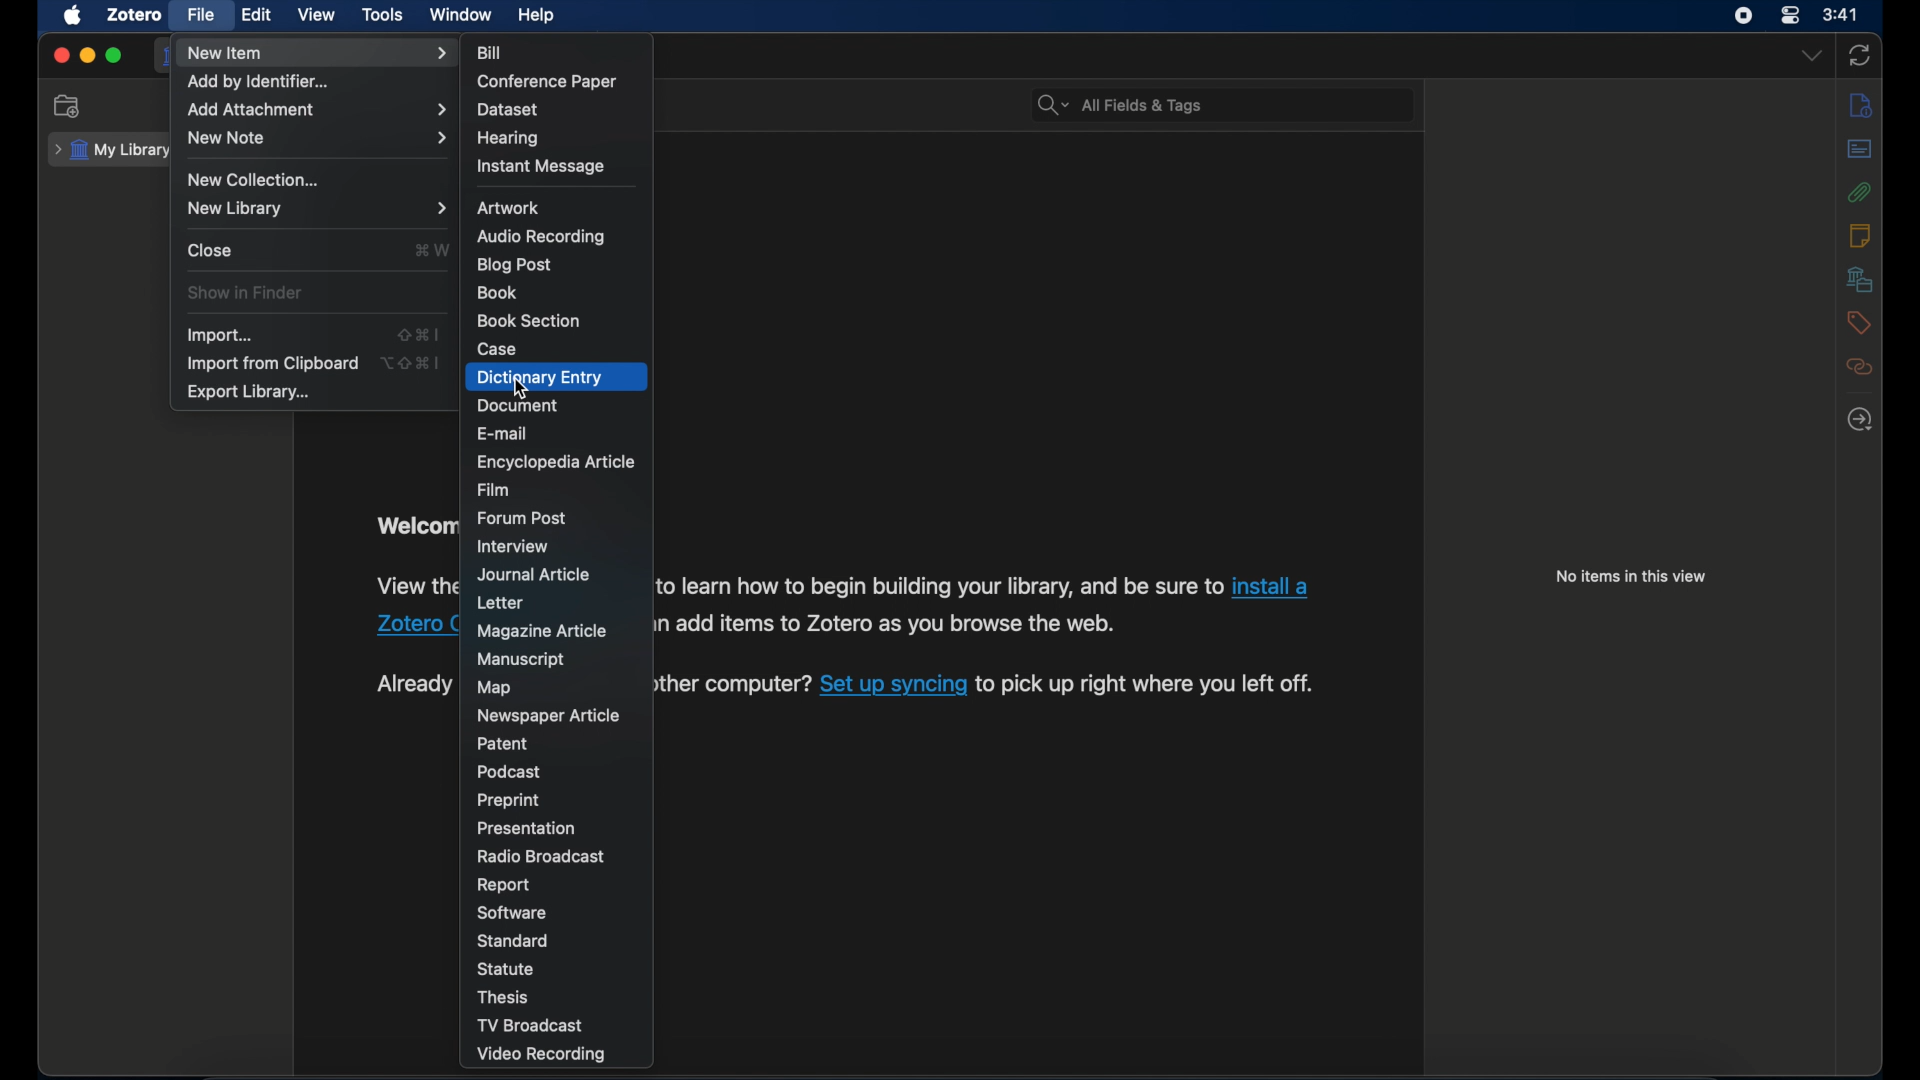 This screenshot has width=1920, height=1080. I want to click on my library, so click(113, 148).